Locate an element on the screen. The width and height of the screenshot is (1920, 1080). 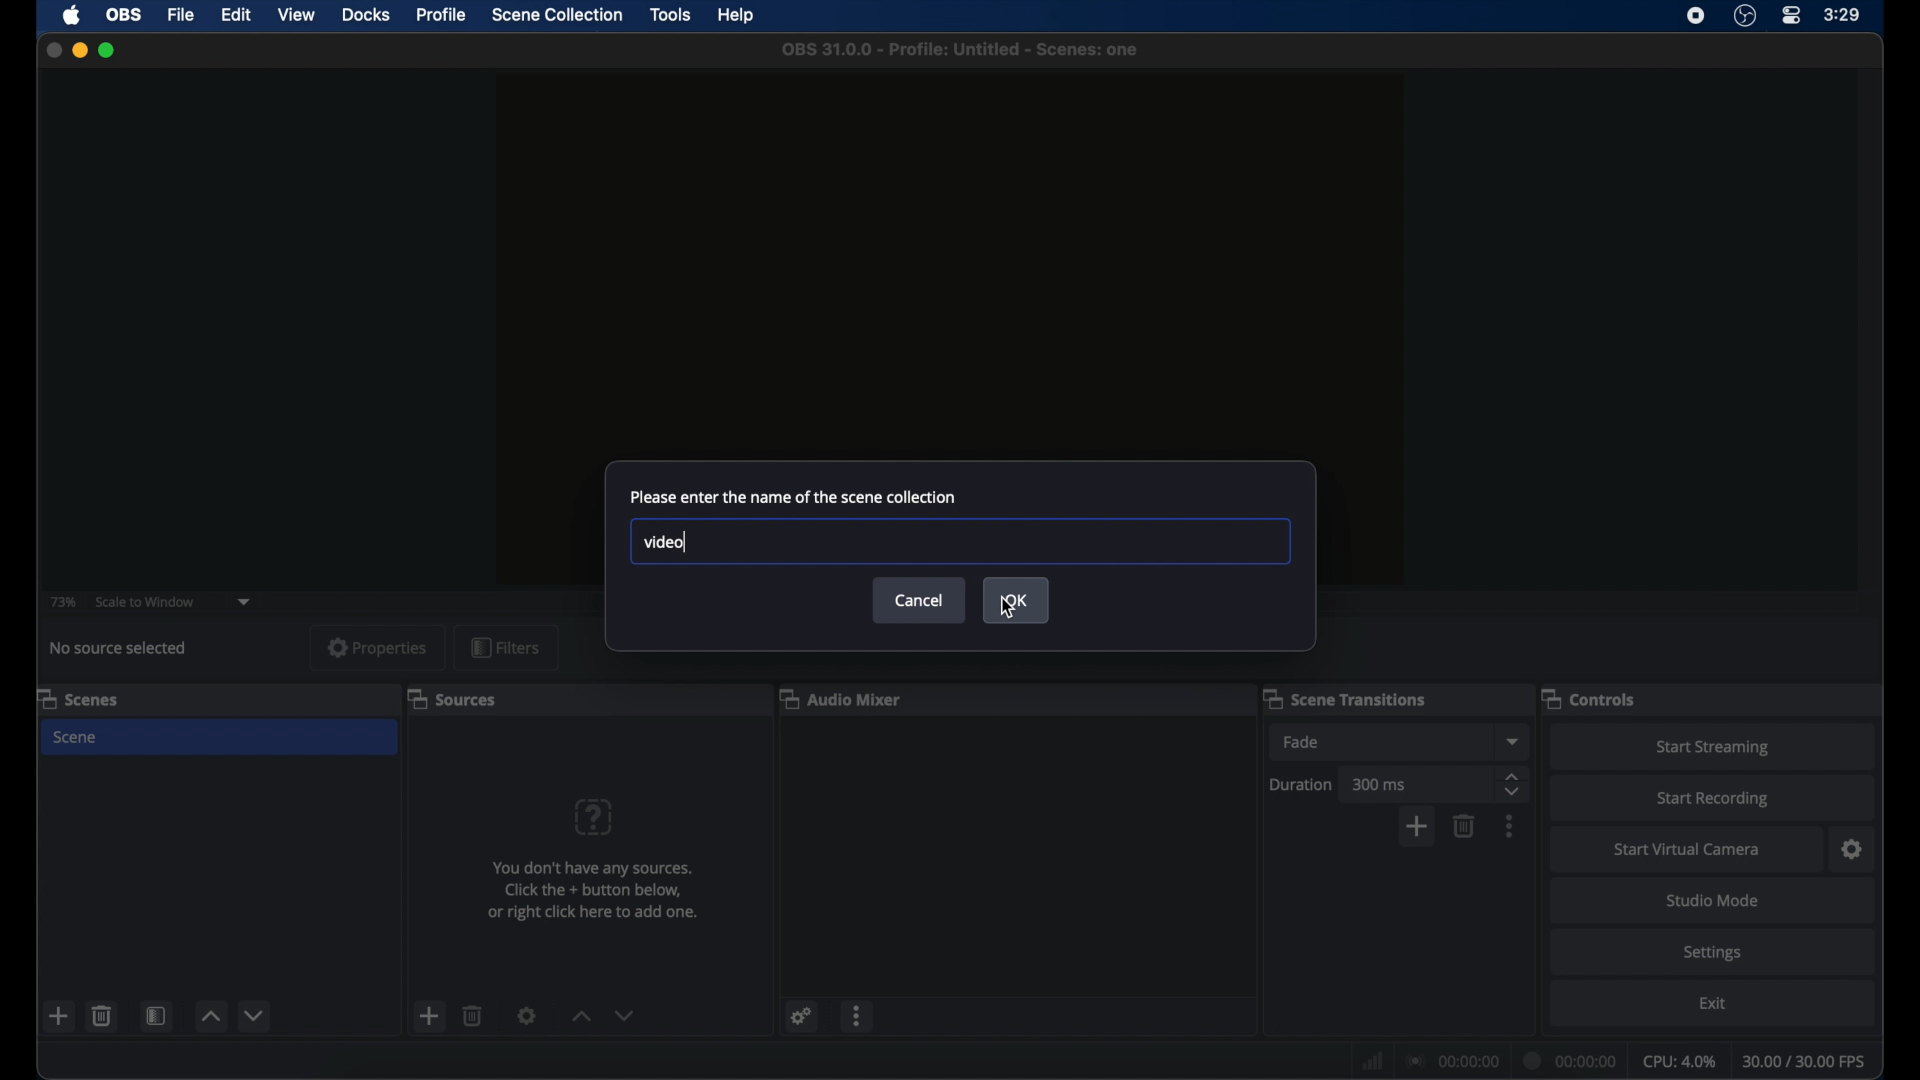
file name is located at coordinates (960, 48).